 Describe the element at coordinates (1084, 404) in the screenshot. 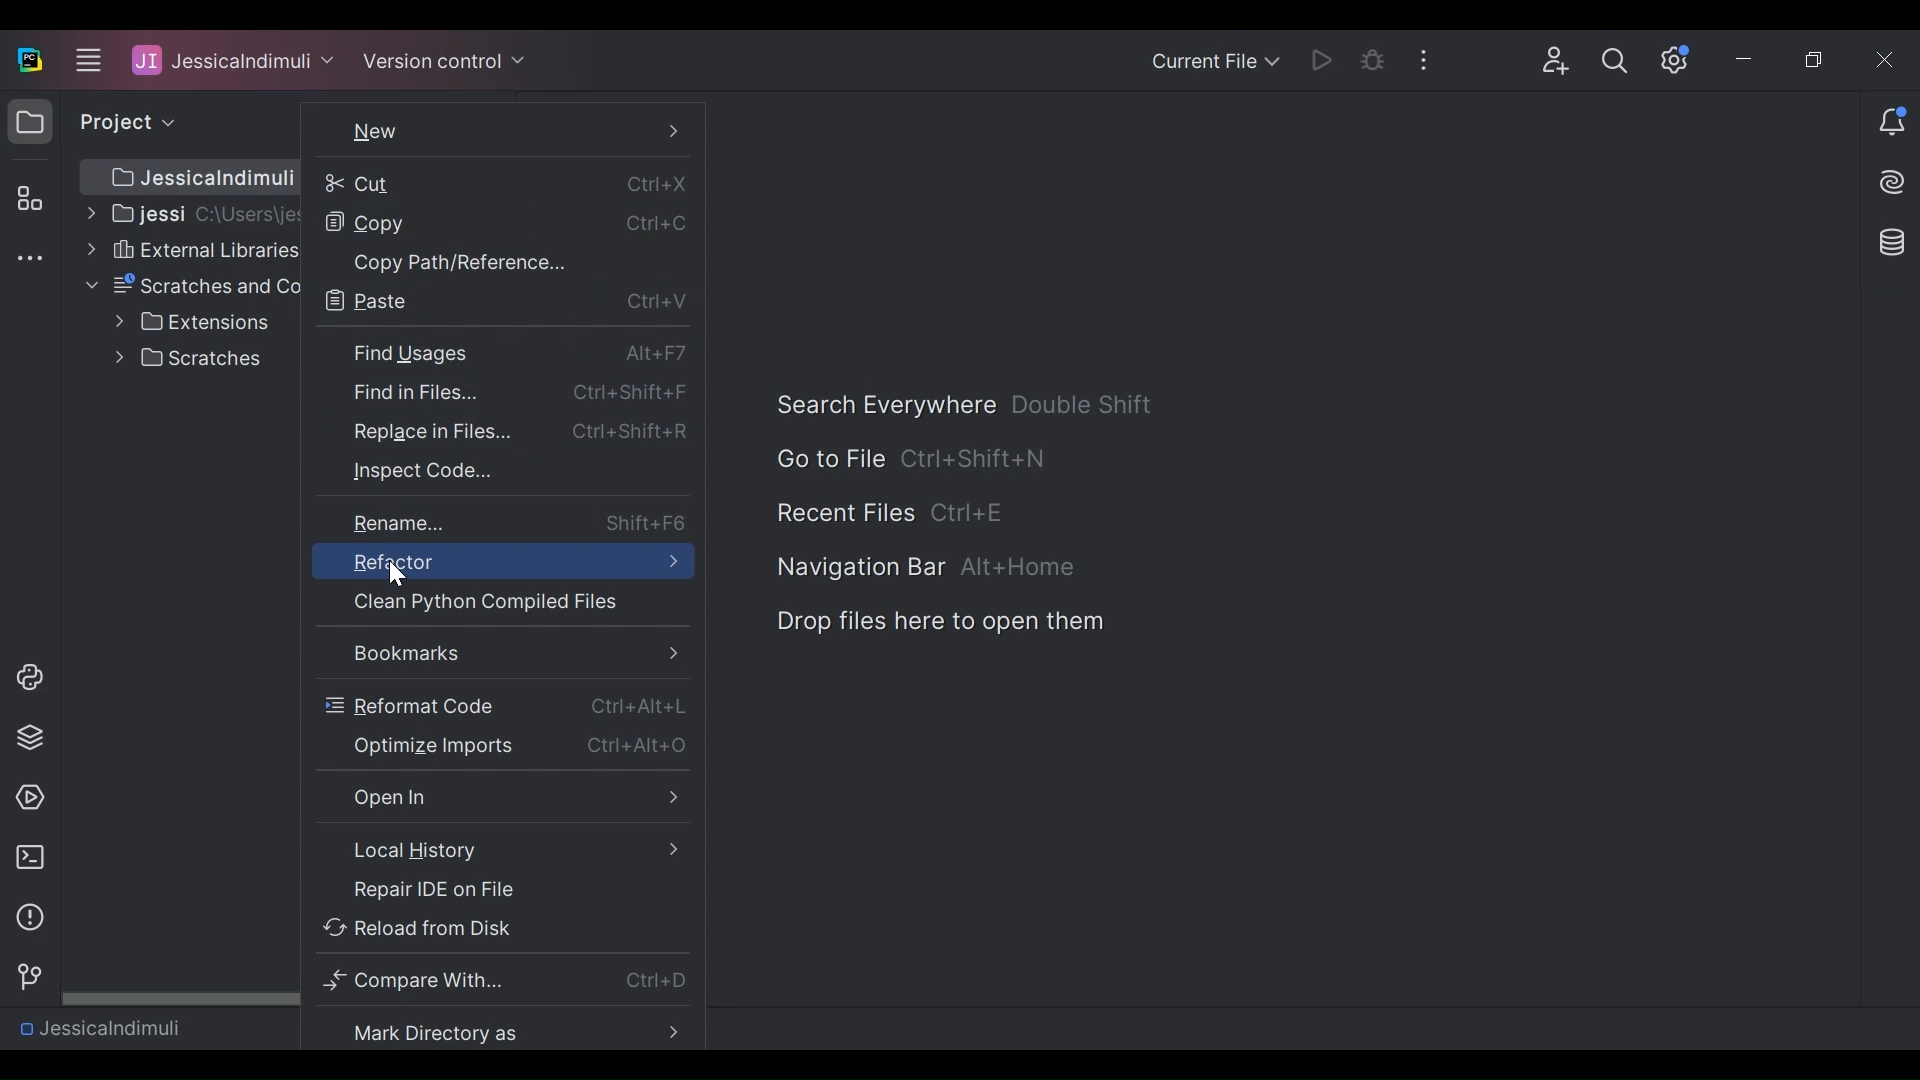

I see `Double Shift` at that location.